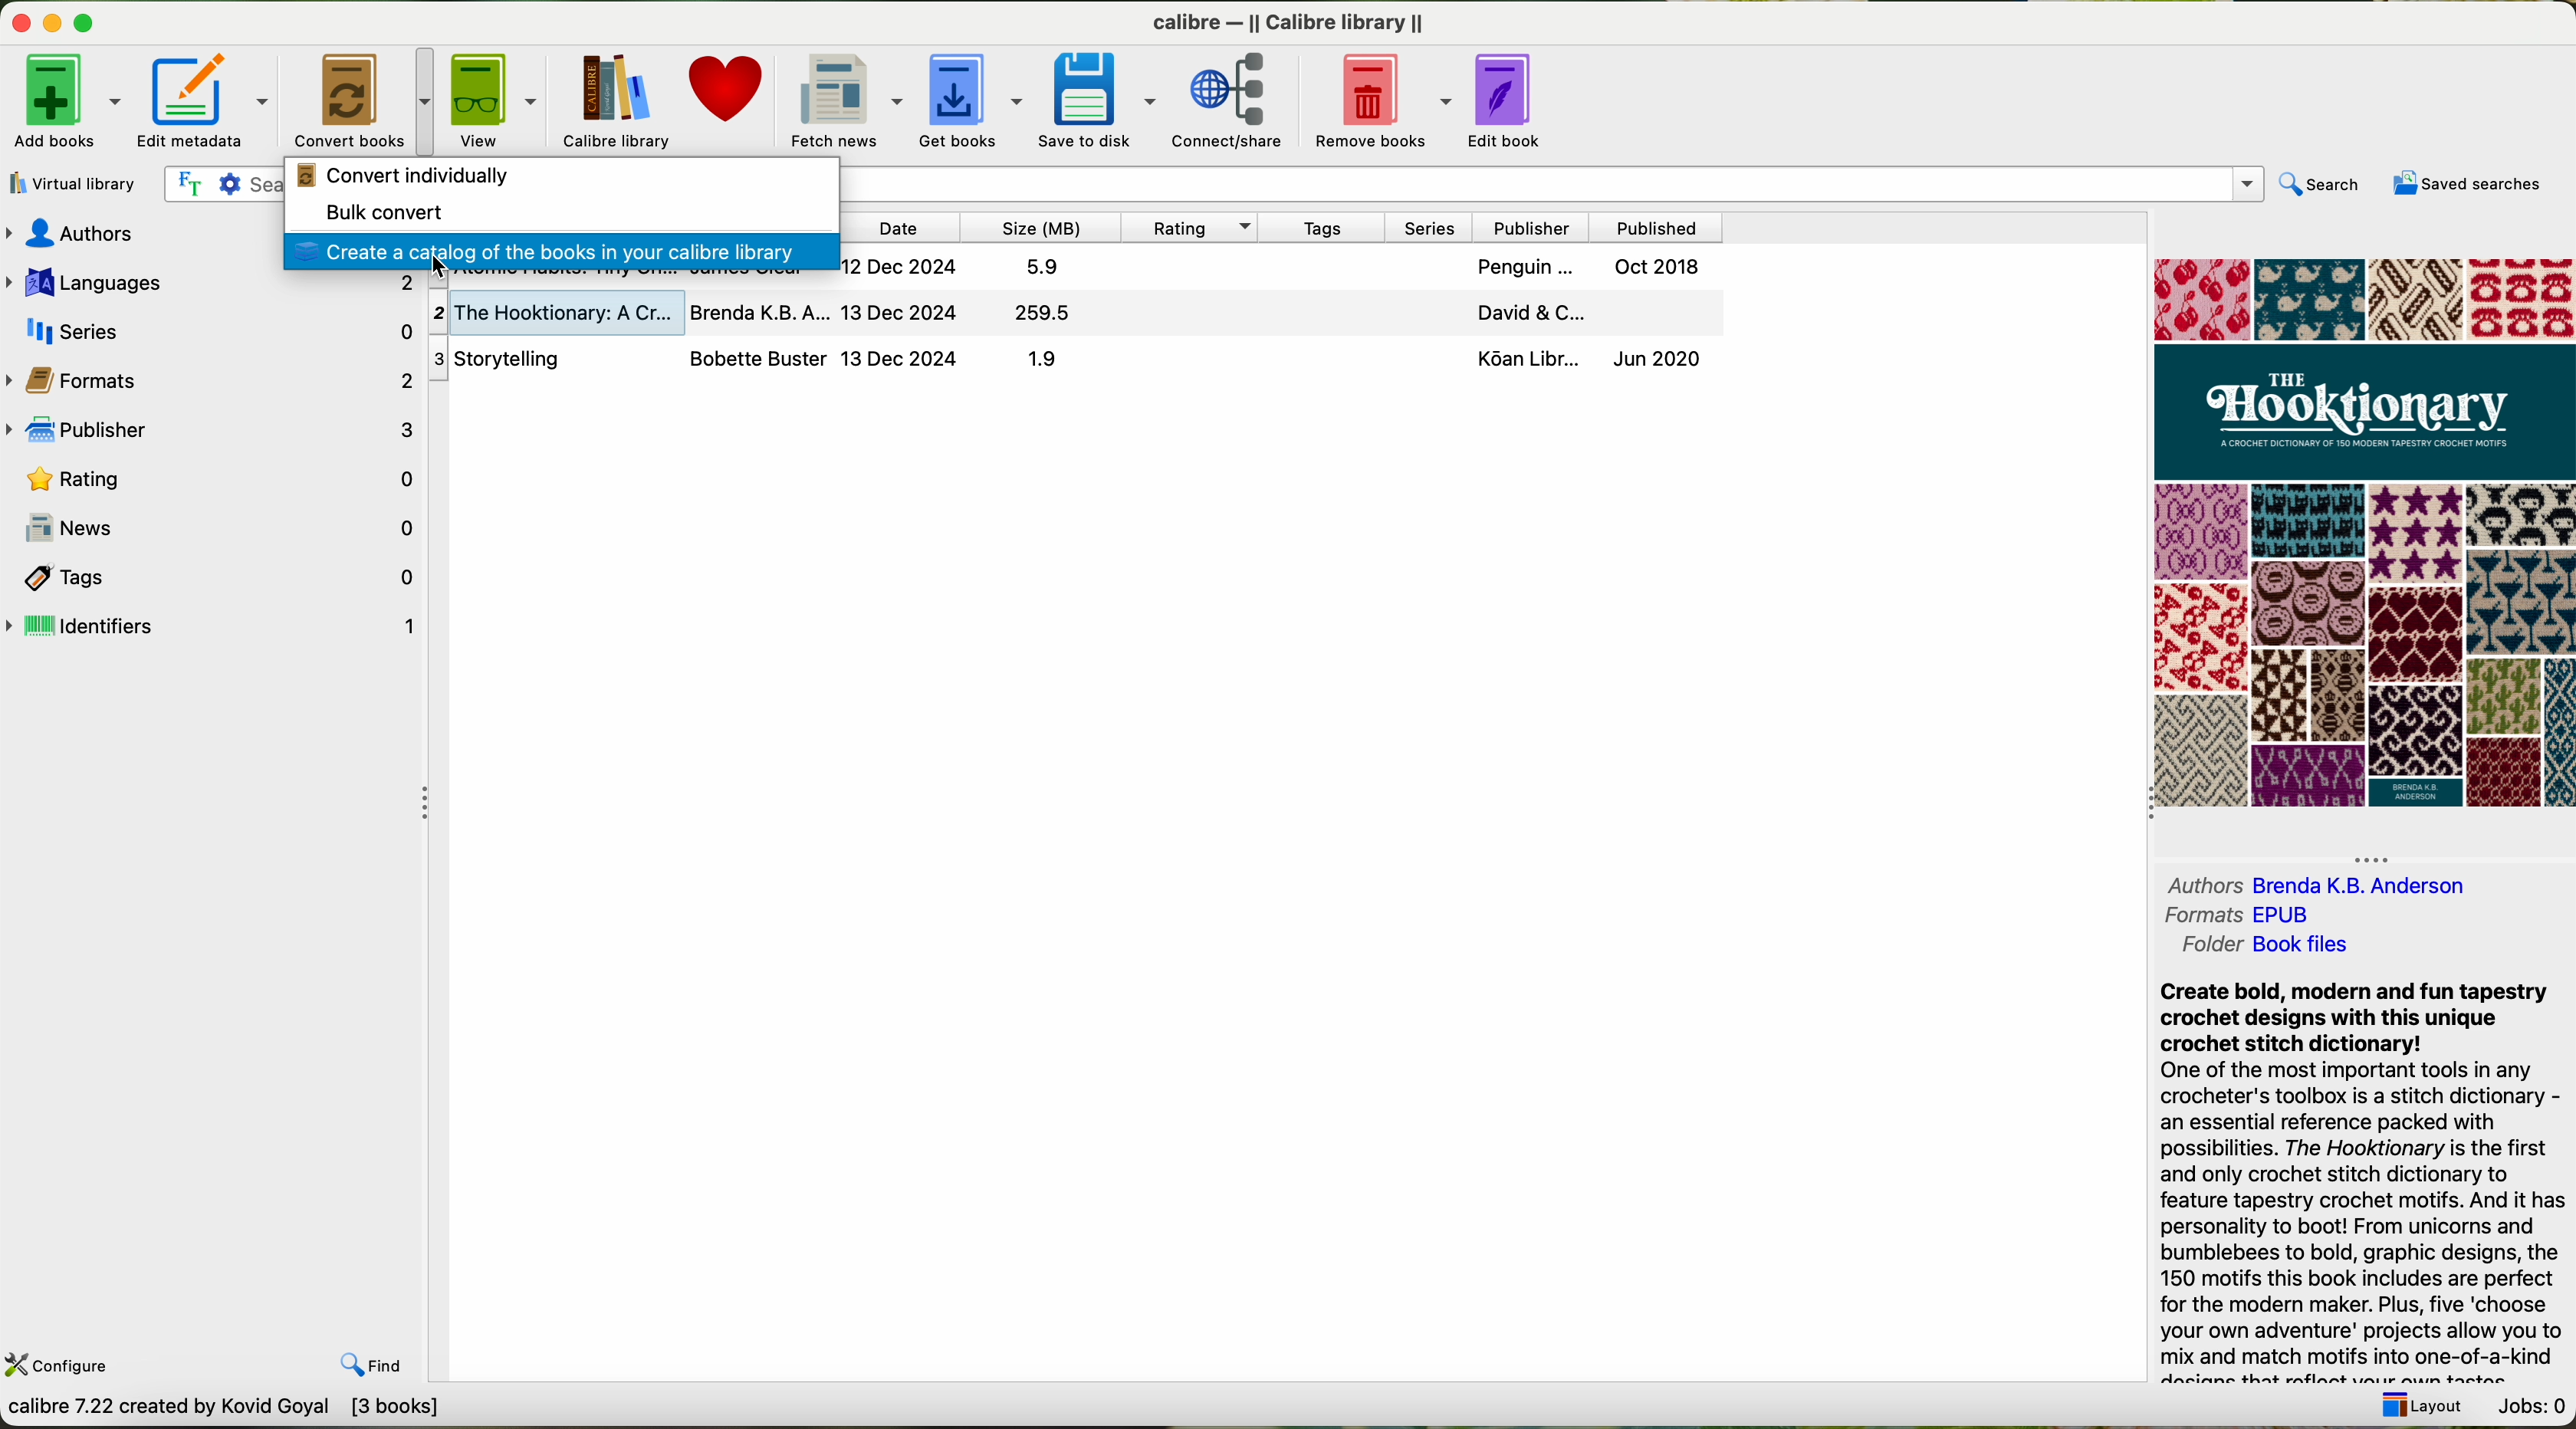  What do you see at coordinates (213, 285) in the screenshot?
I see `languages` at bounding box center [213, 285].